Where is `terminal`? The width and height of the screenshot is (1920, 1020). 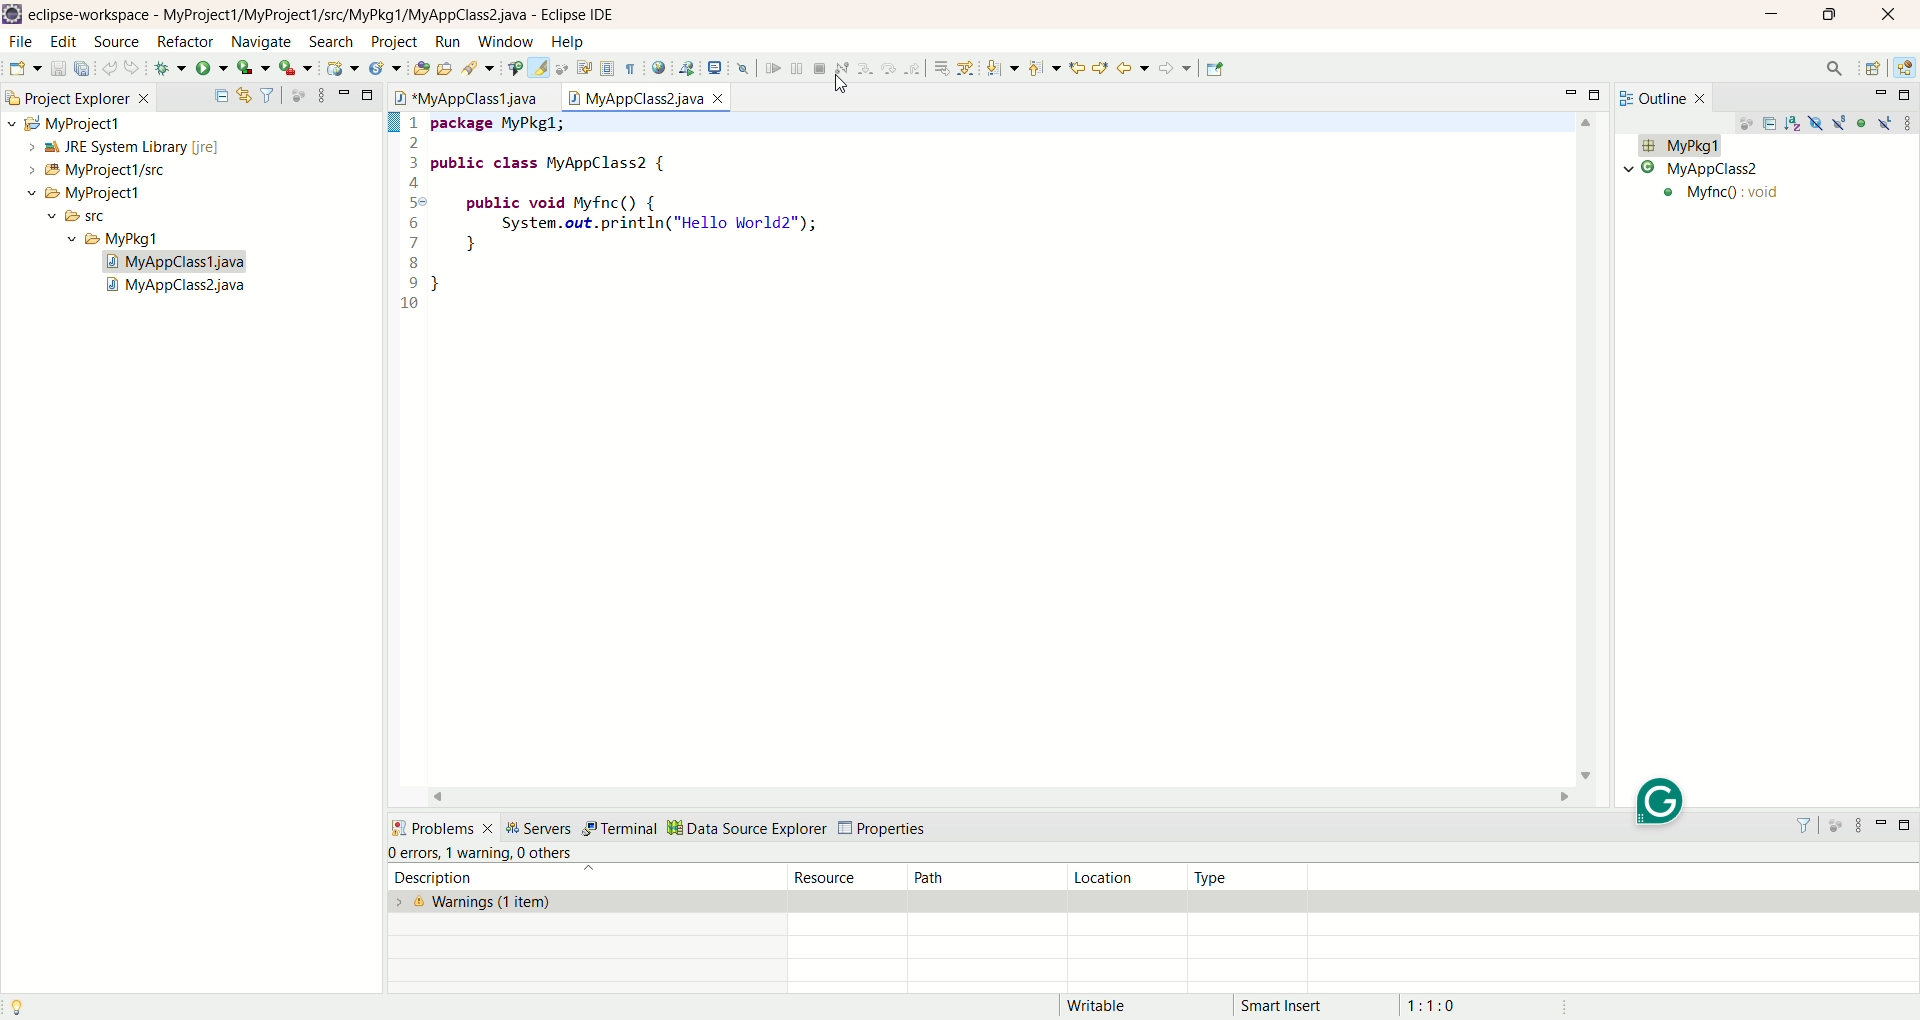 terminal is located at coordinates (619, 829).